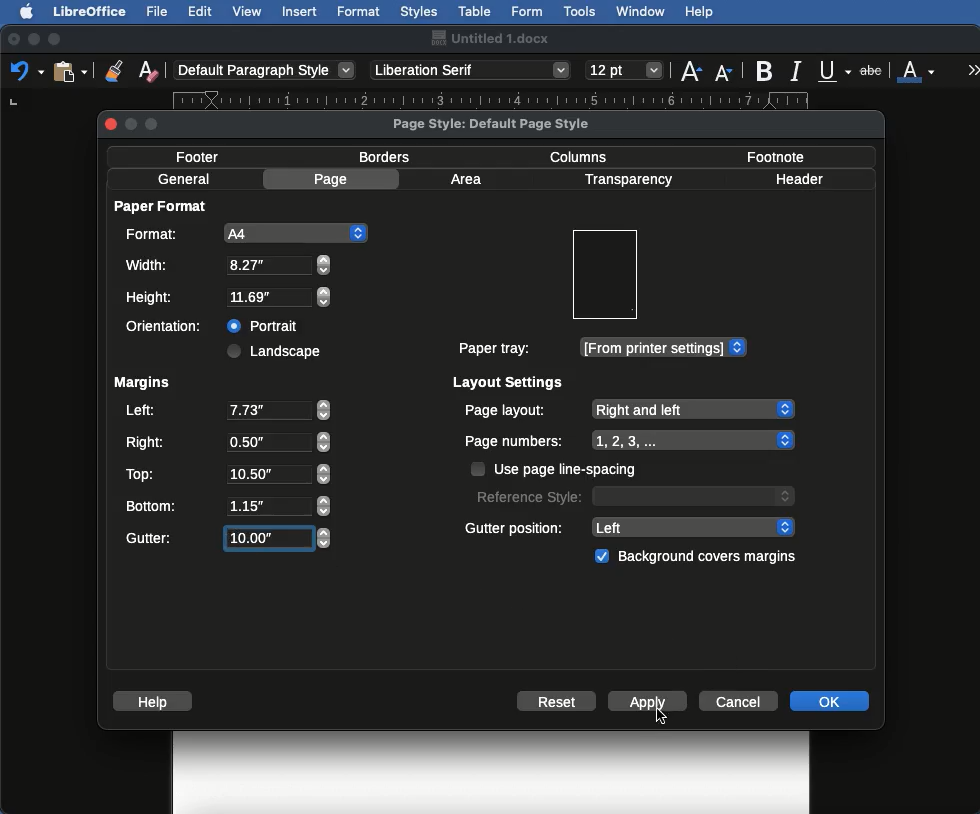 This screenshot has height=814, width=980. Describe the element at coordinates (699, 557) in the screenshot. I see `Background covers margins` at that location.